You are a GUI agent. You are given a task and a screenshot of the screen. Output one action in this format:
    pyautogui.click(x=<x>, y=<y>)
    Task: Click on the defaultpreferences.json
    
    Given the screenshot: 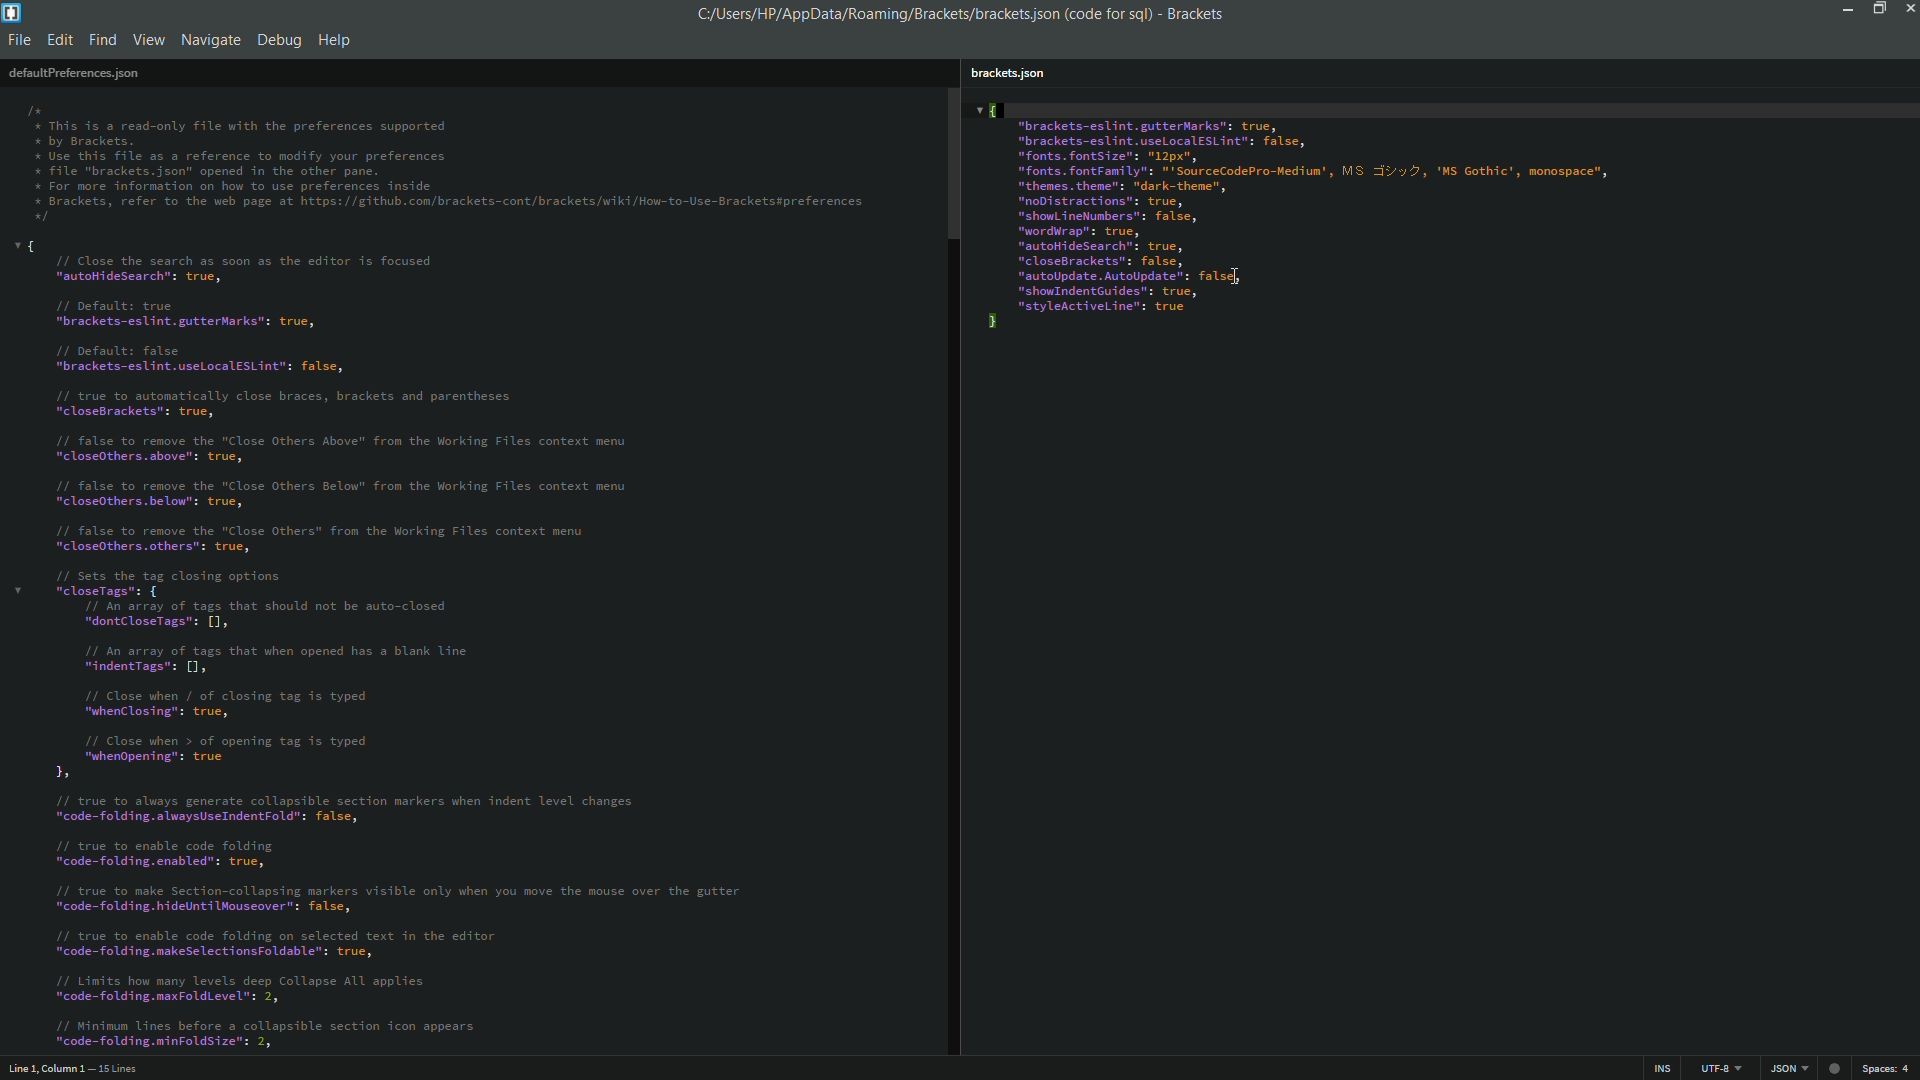 What is the action you would take?
    pyautogui.click(x=73, y=72)
    